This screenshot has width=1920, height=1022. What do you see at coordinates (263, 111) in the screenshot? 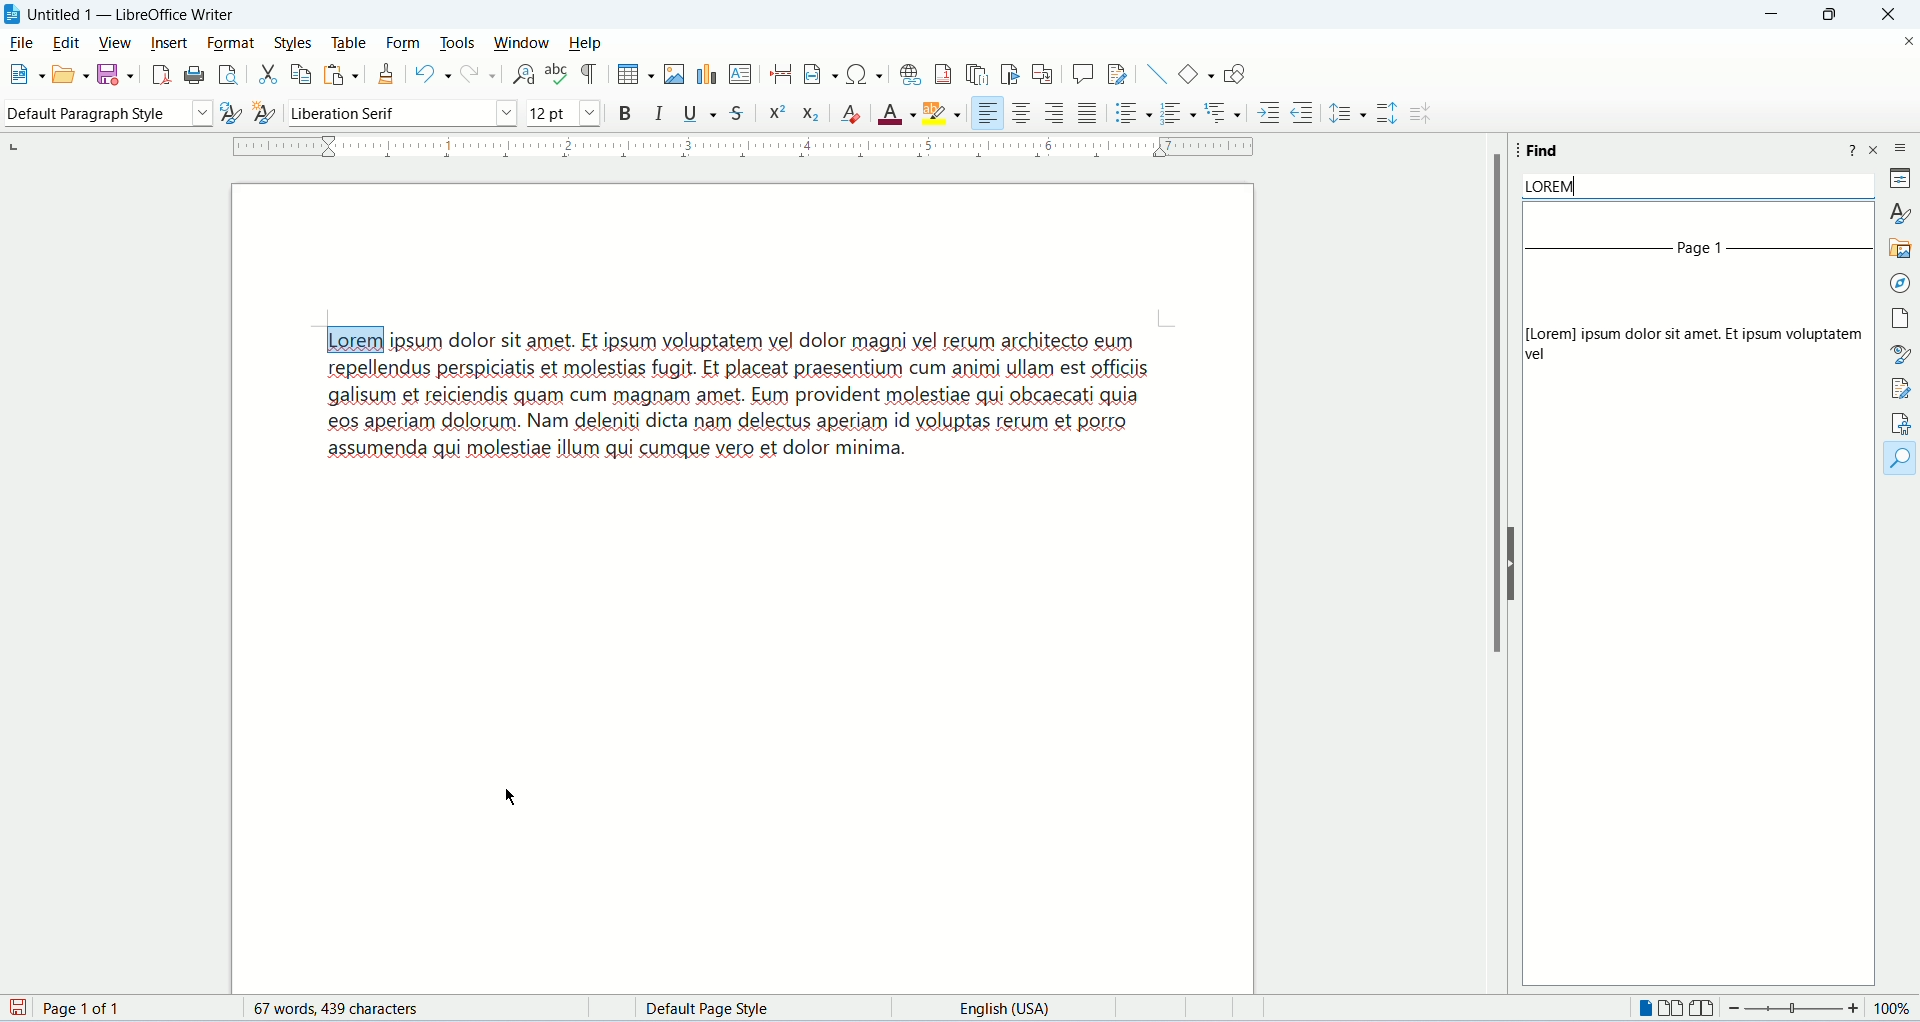
I see `select new style` at bounding box center [263, 111].